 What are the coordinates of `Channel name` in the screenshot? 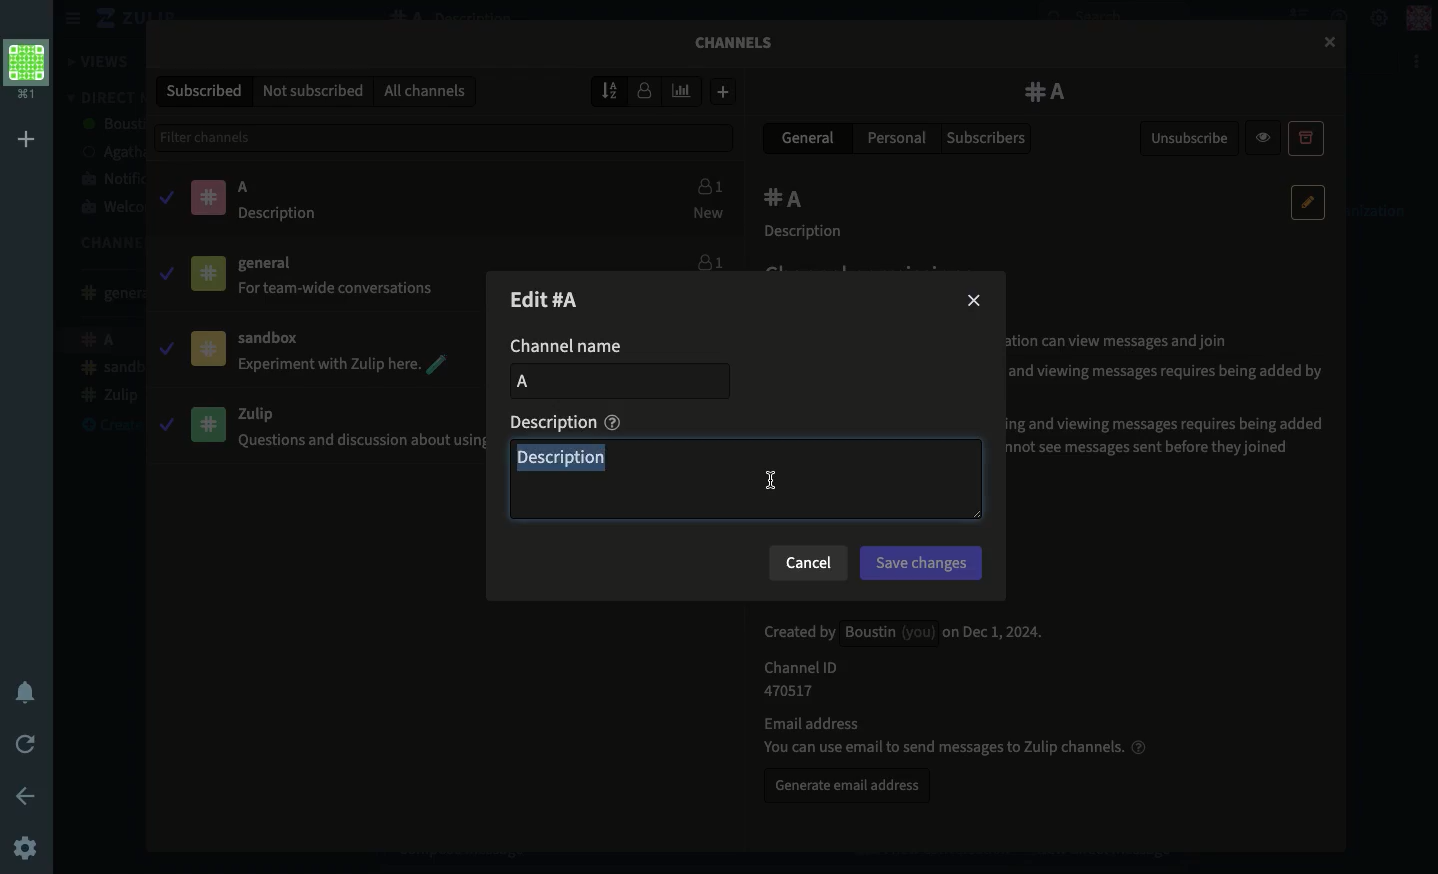 It's located at (565, 346).